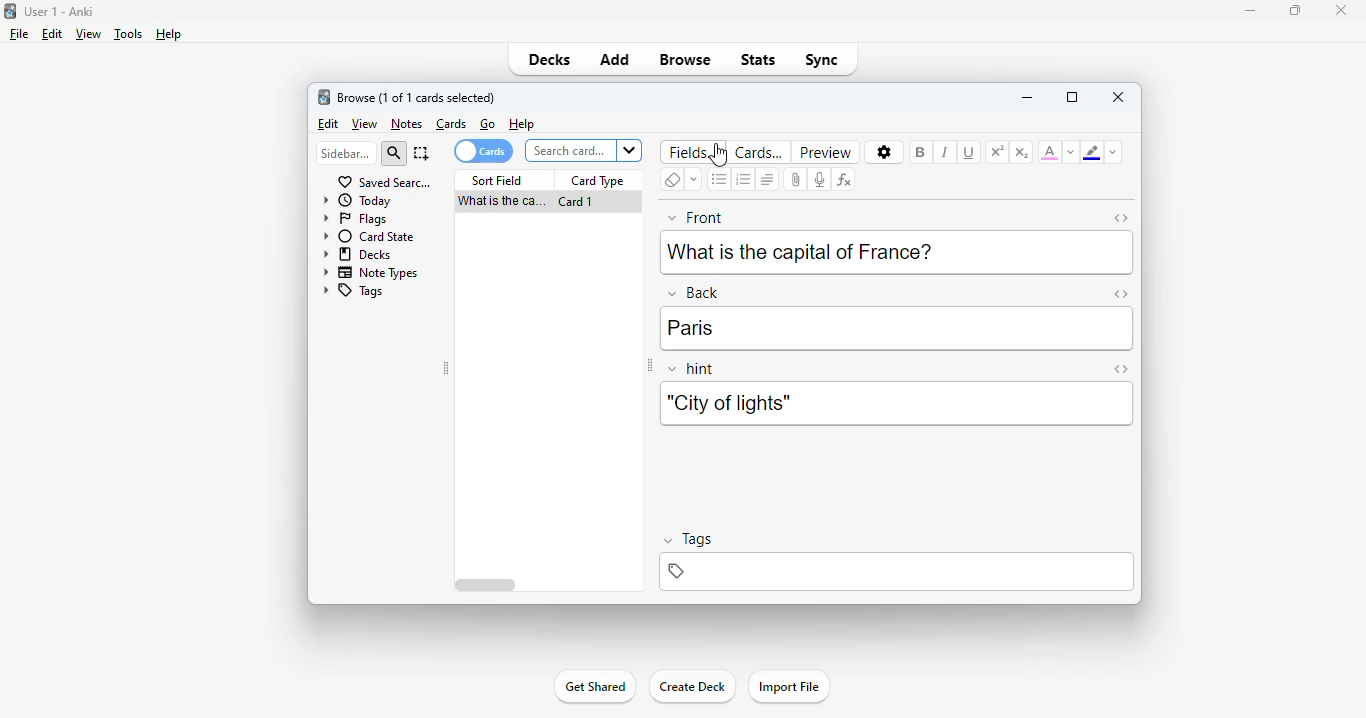 This screenshot has height=718, width=1366. Describe the element at coordinates (727, 403) in the screenshot. I see `city of lights` at that location.